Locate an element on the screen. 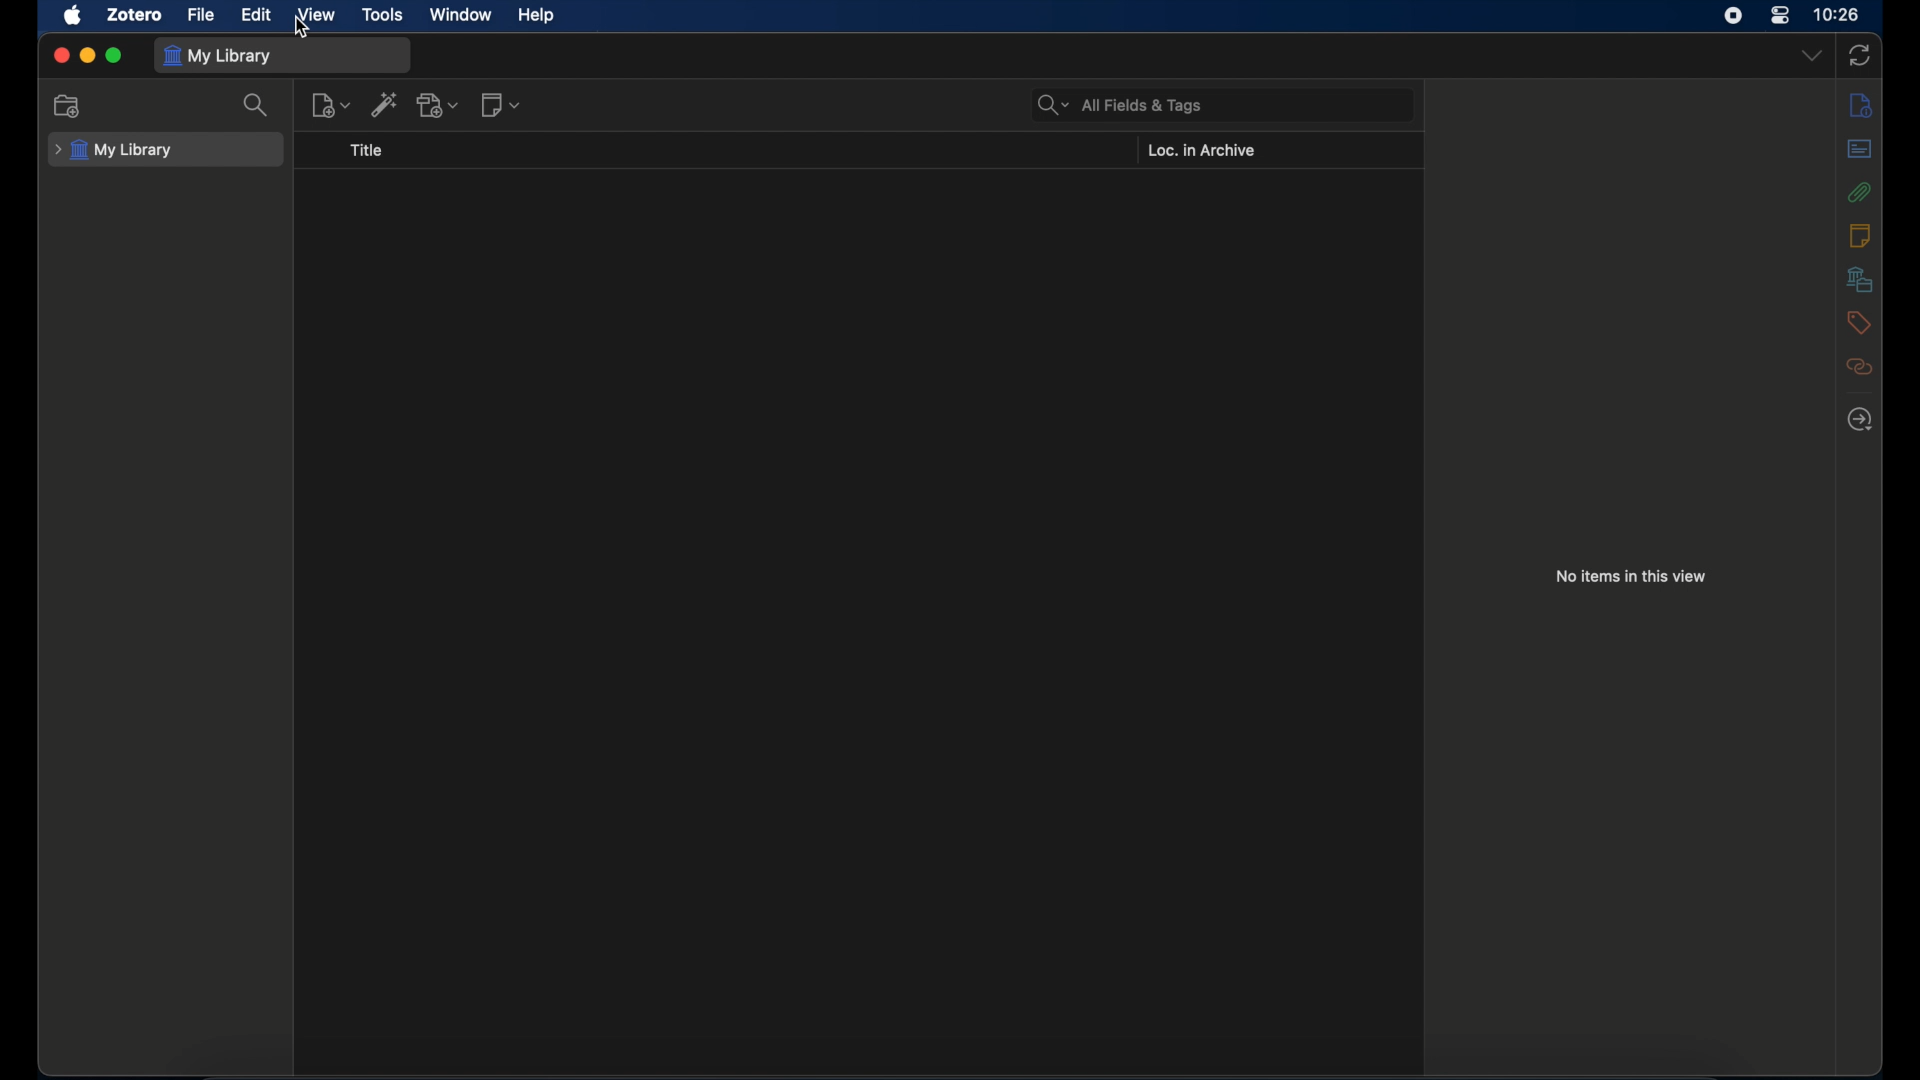  abstract is located at coordinates (1858, 148).